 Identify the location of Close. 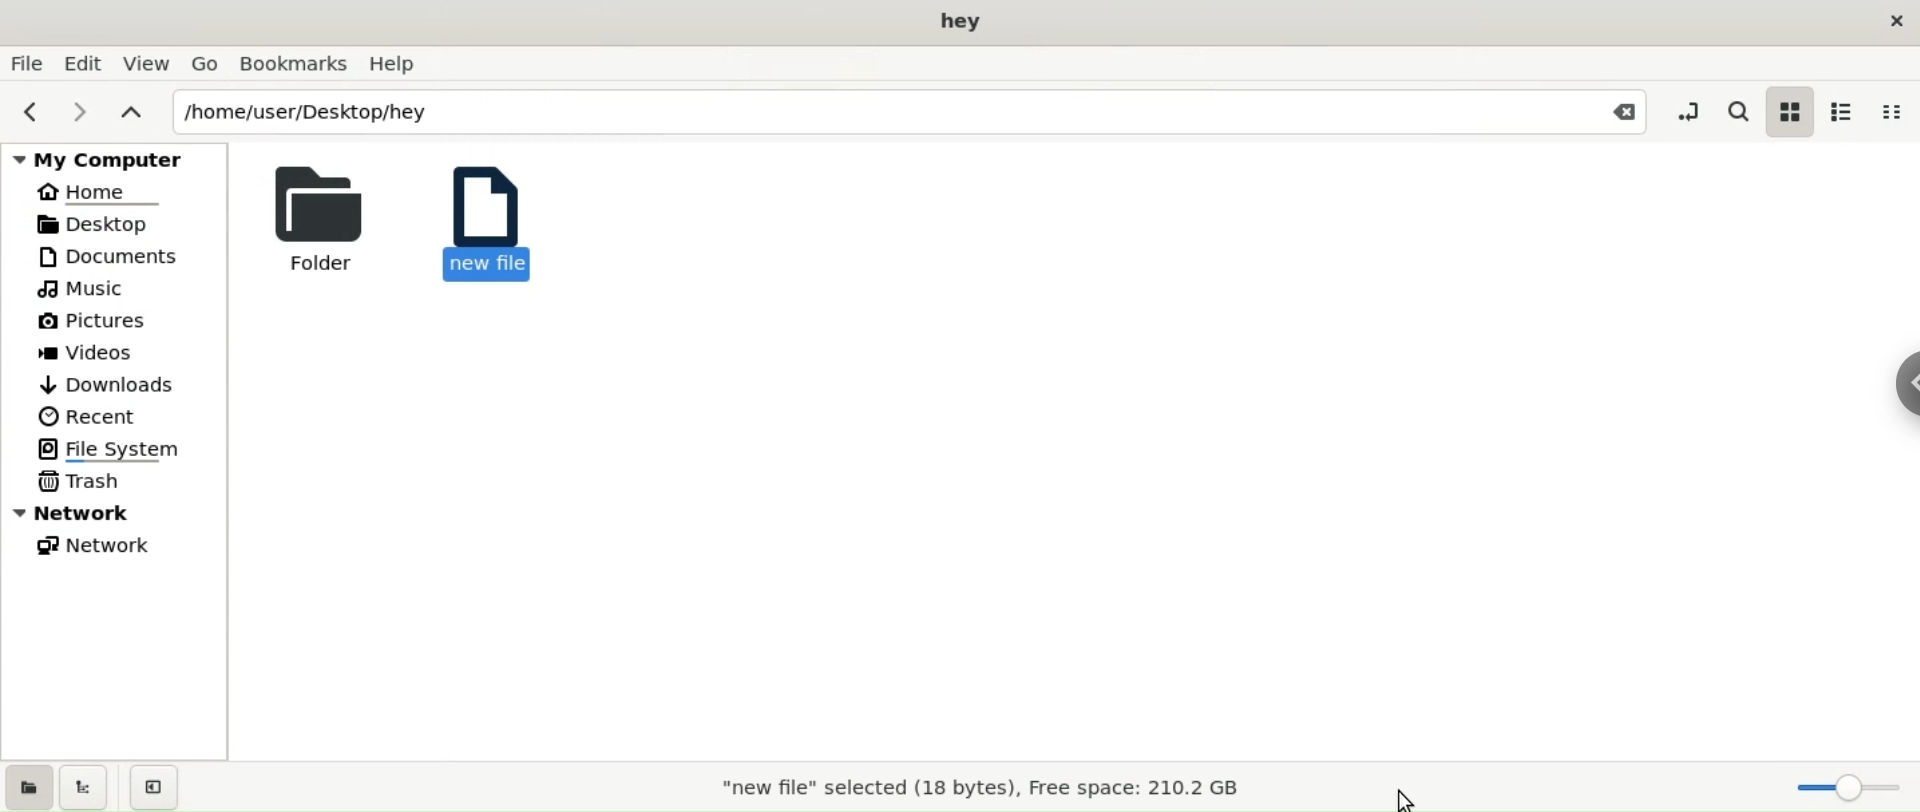
(1626, 115).